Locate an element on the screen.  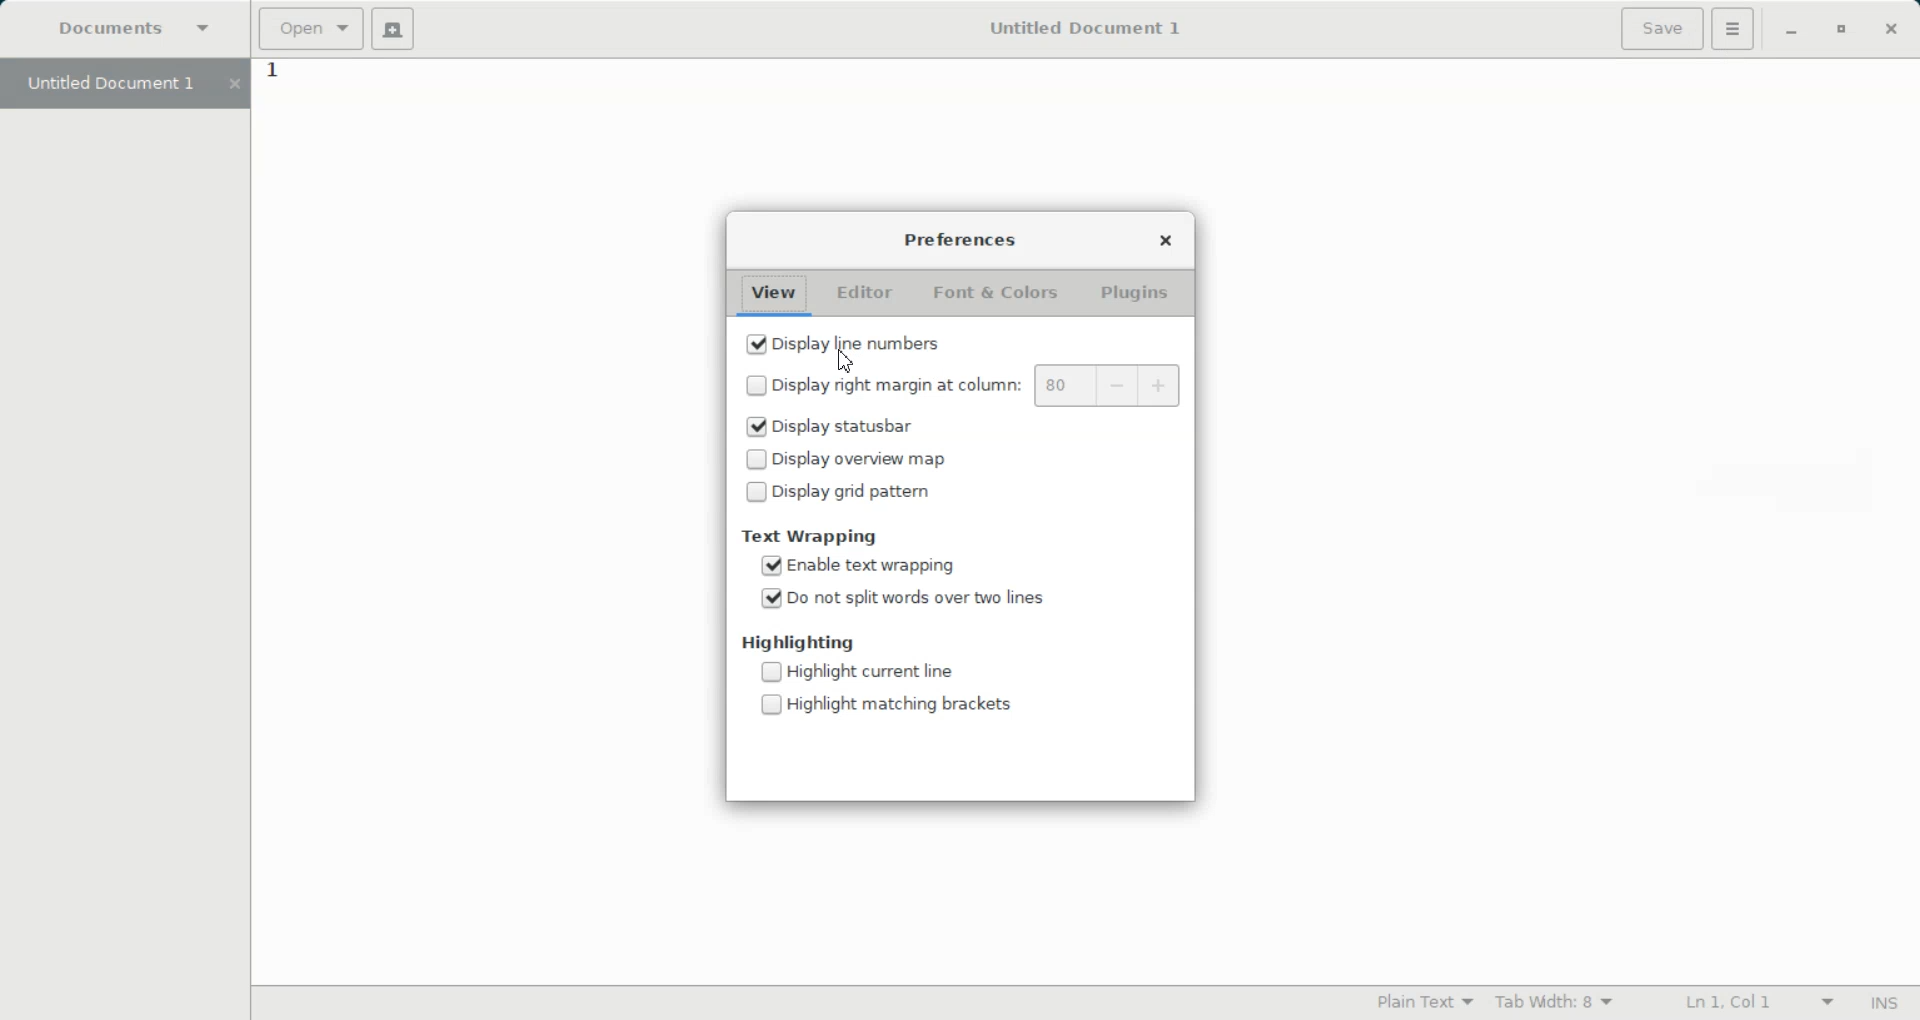
Close is located at coordinates (1890, 30).